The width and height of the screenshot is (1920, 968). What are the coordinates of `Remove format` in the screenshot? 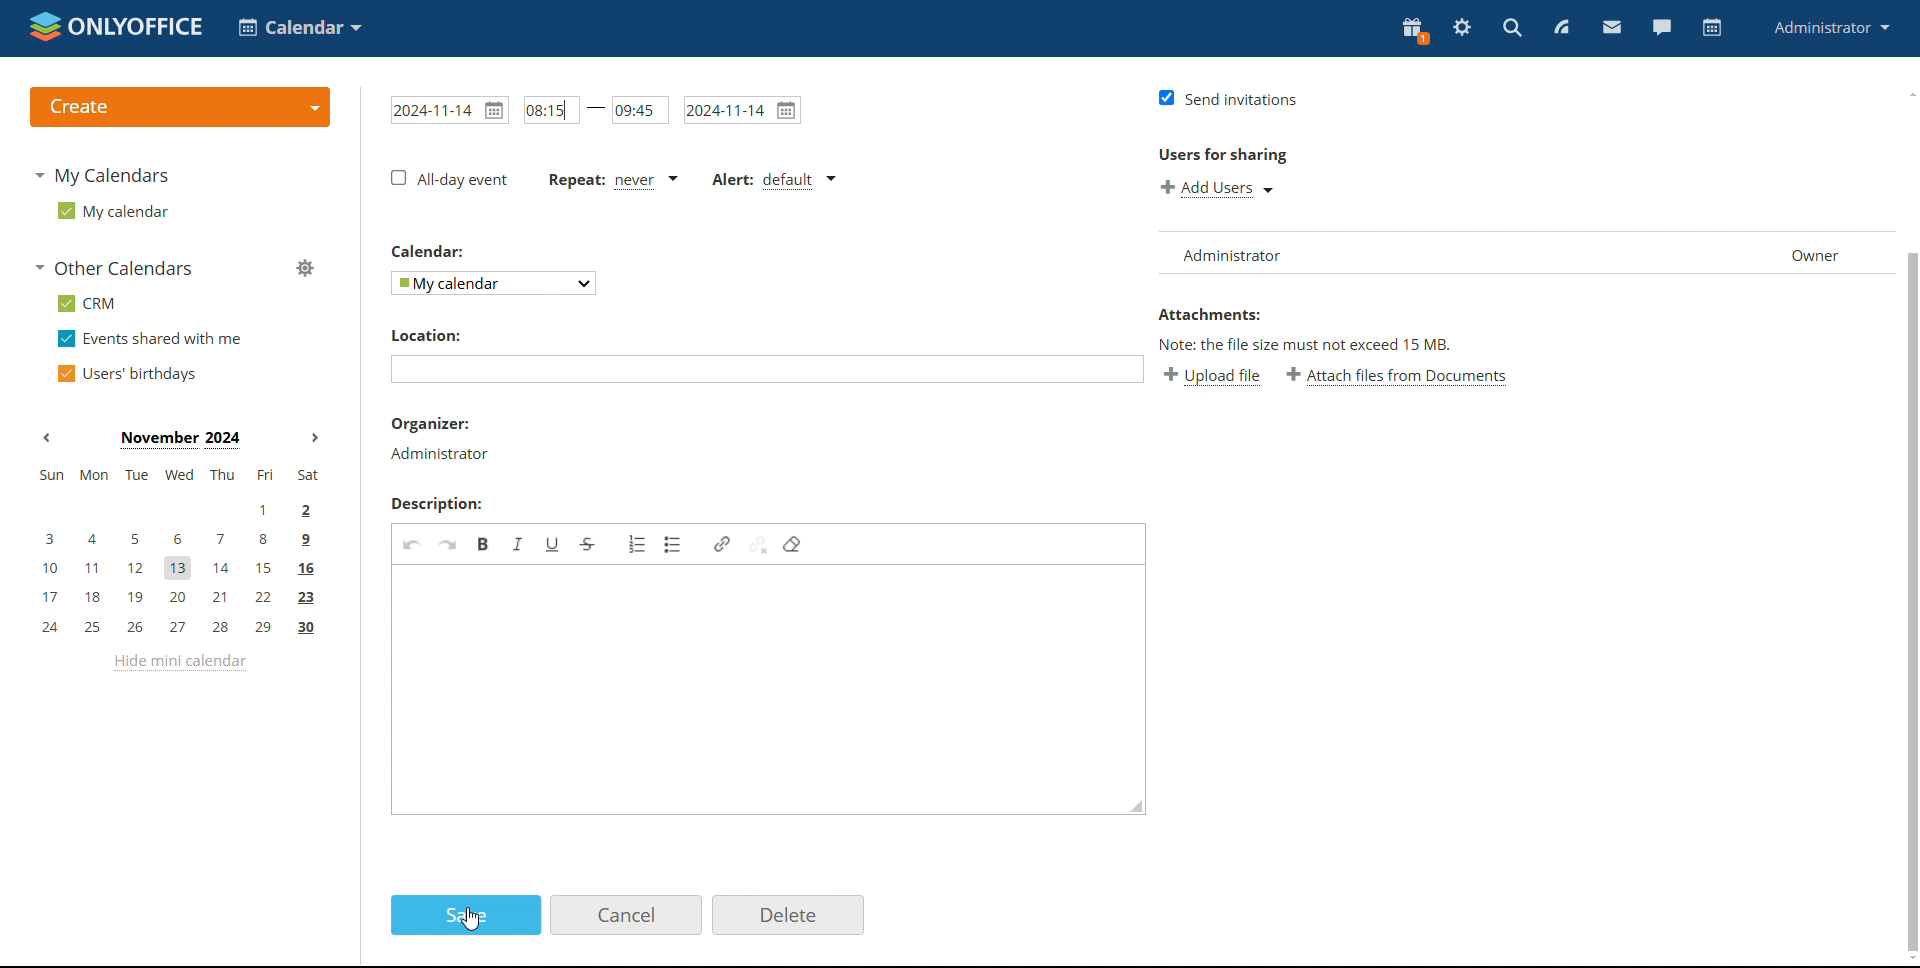 It's located at (794, 544).